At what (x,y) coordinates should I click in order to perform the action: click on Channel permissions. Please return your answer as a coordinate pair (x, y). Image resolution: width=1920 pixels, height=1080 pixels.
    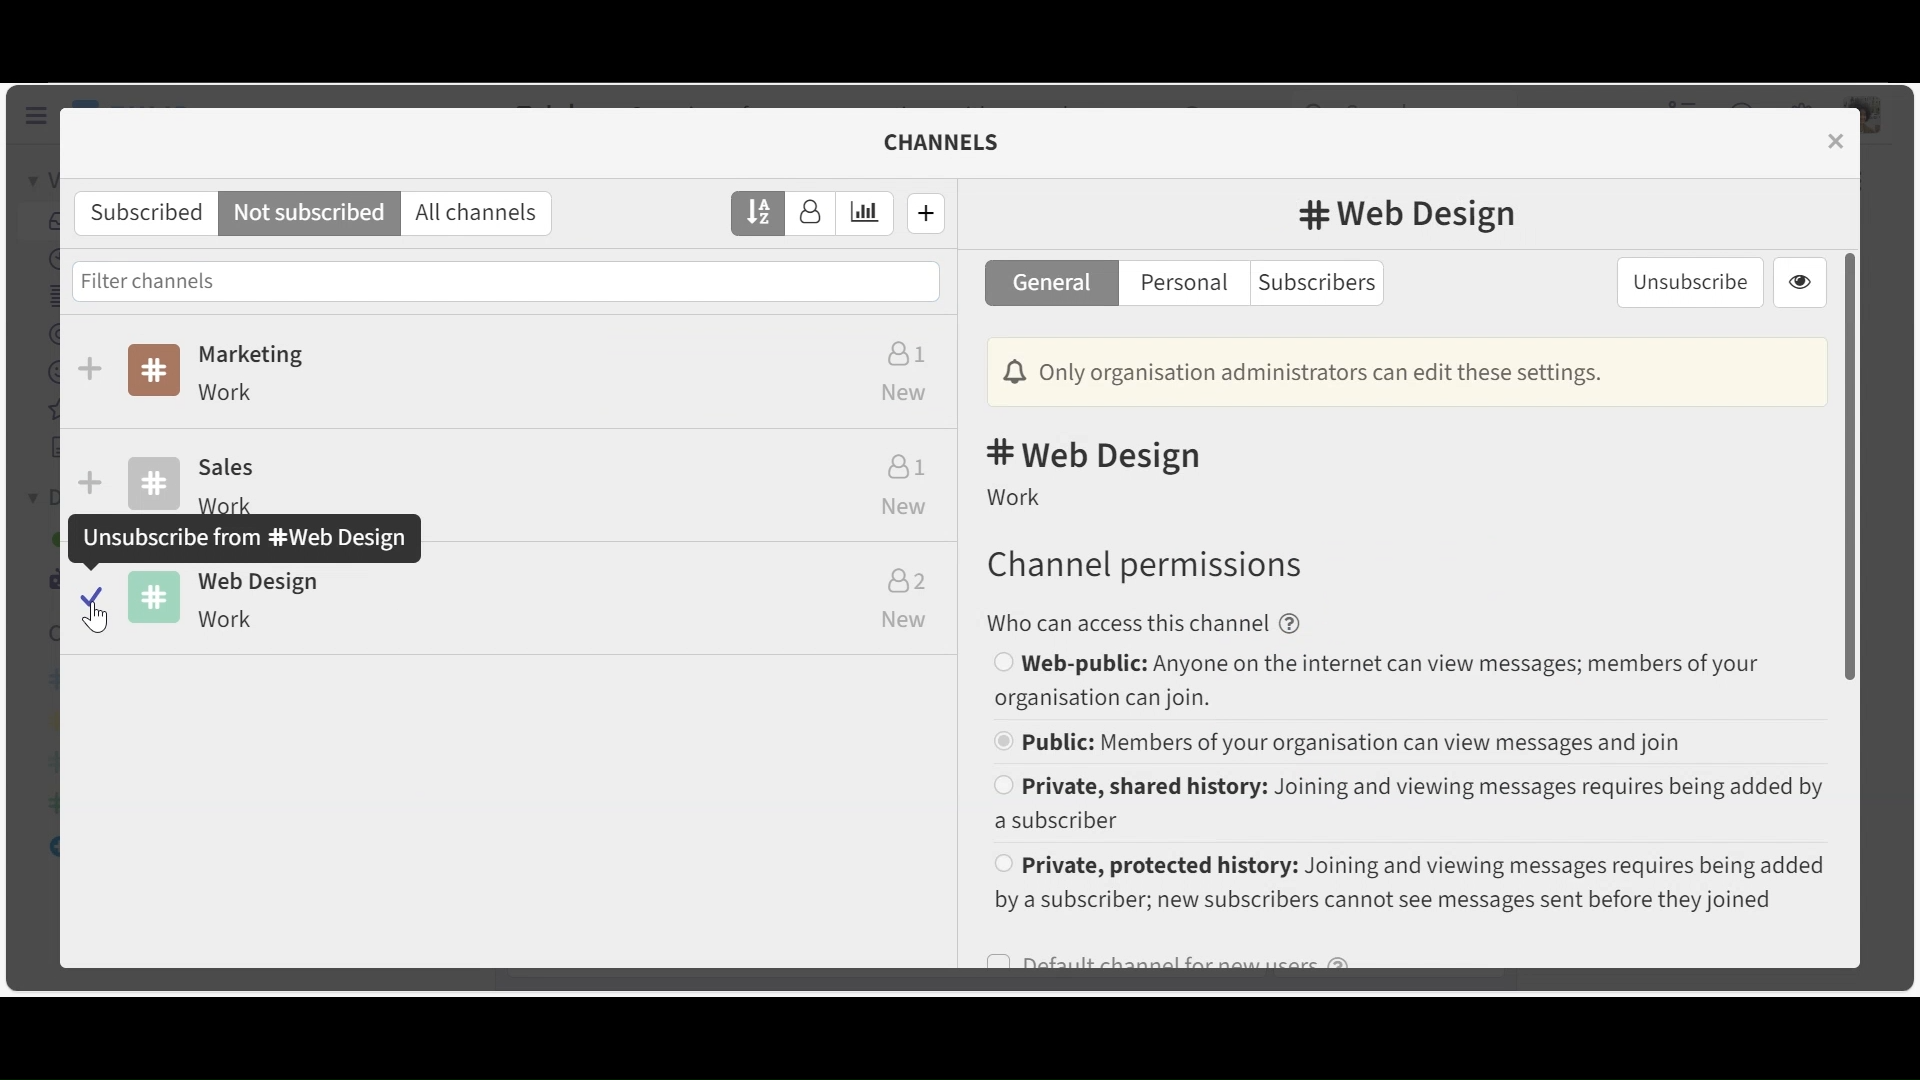
    Looking at the image, I should click on (1141, 568).